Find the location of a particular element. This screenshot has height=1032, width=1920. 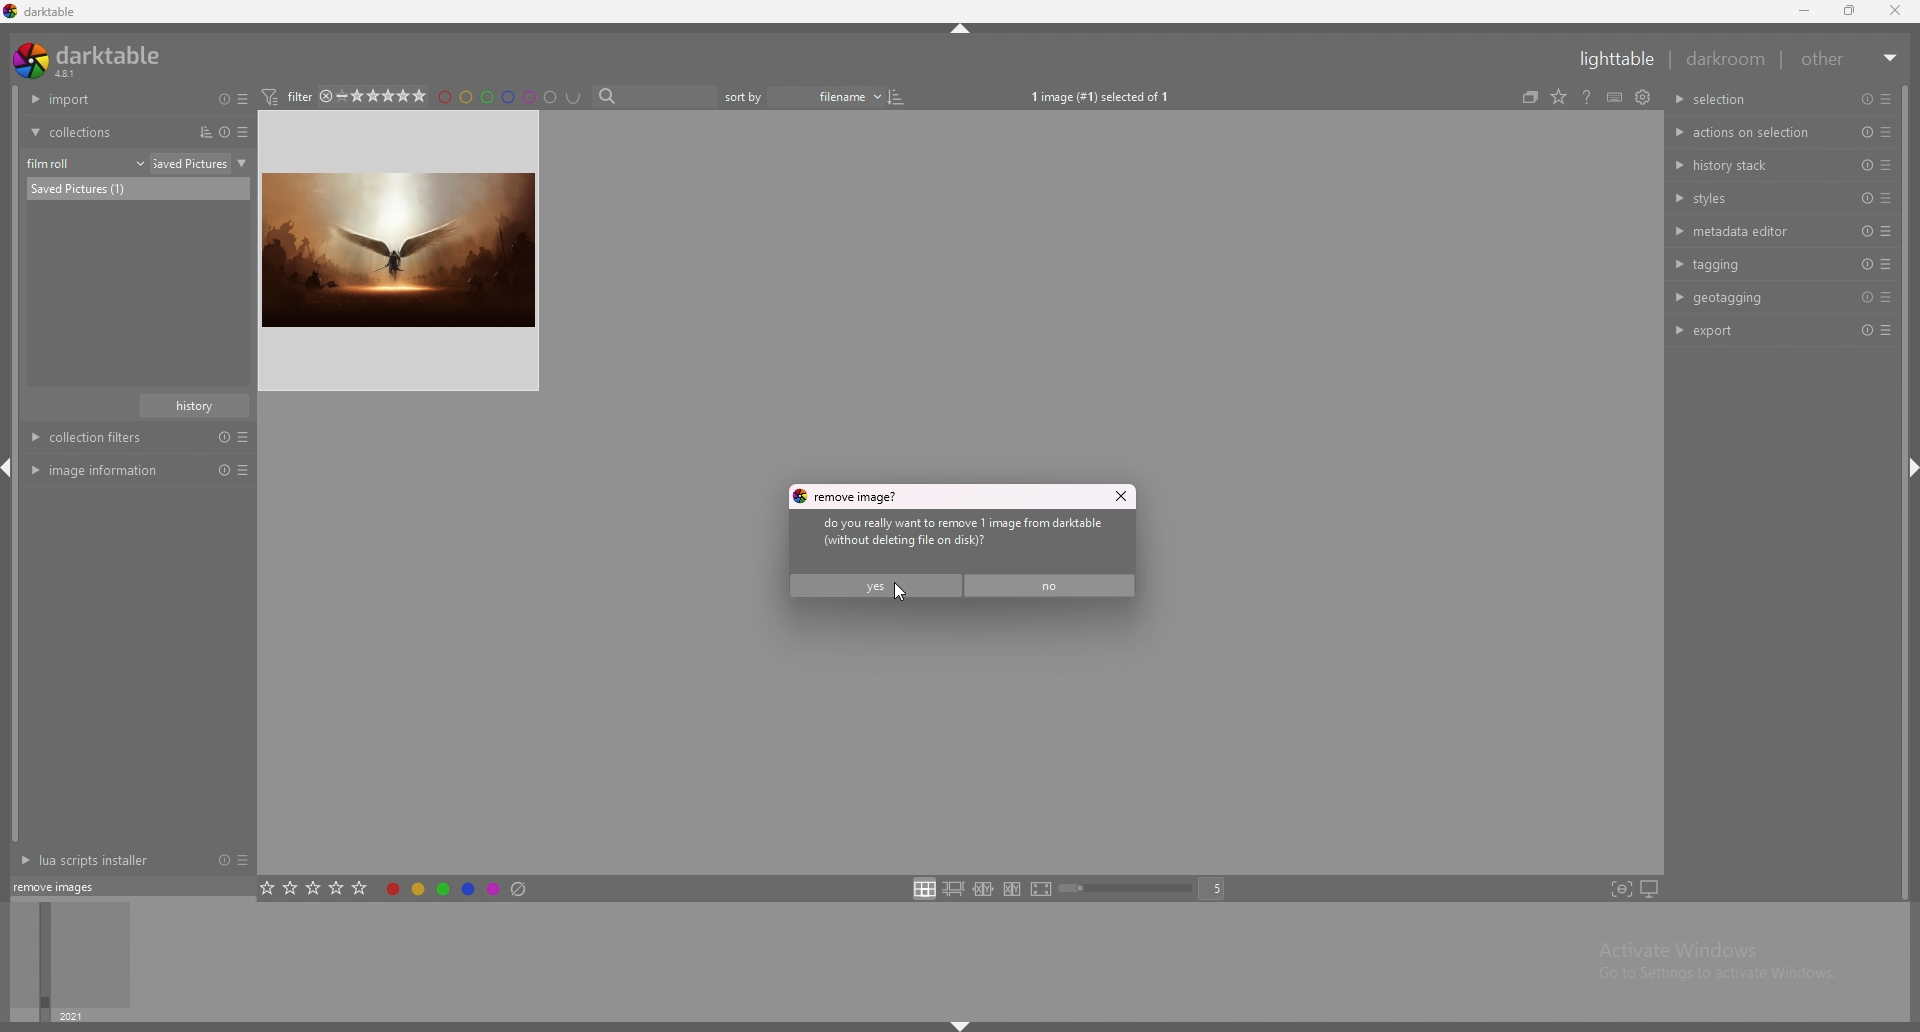

reset is located at coordinates (1867, 198).